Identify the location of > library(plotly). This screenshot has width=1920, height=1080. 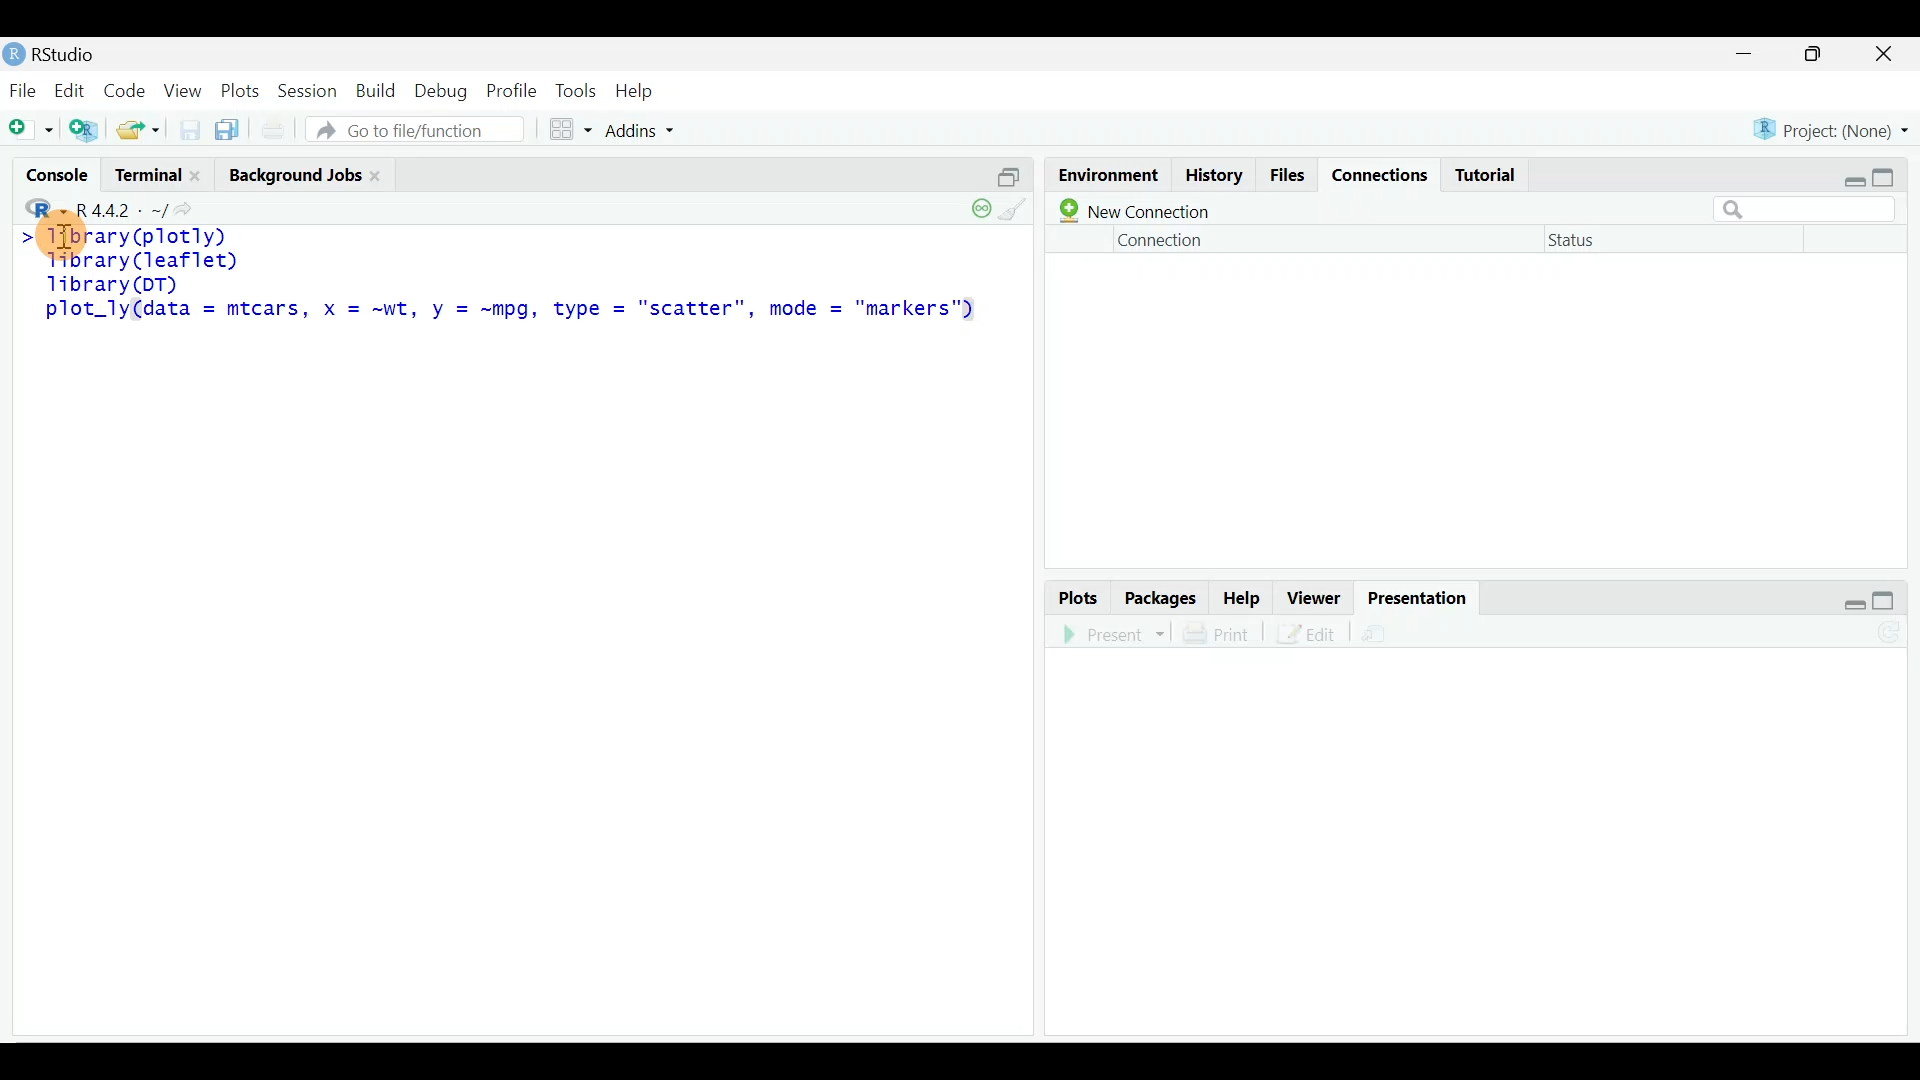
(149, 233).